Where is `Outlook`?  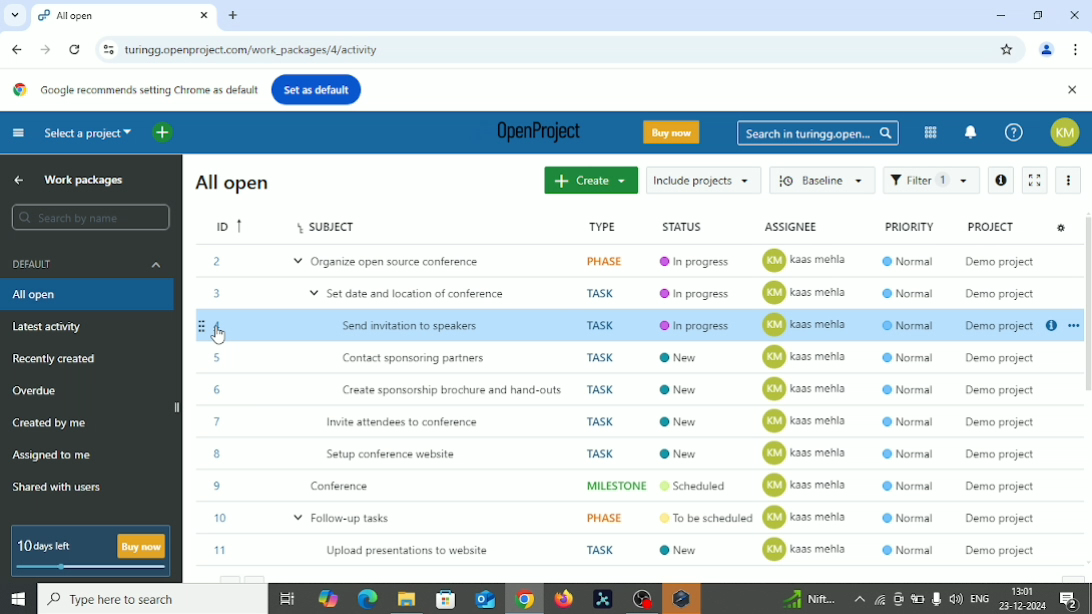 Outlook is located at coordinates (483, 599).